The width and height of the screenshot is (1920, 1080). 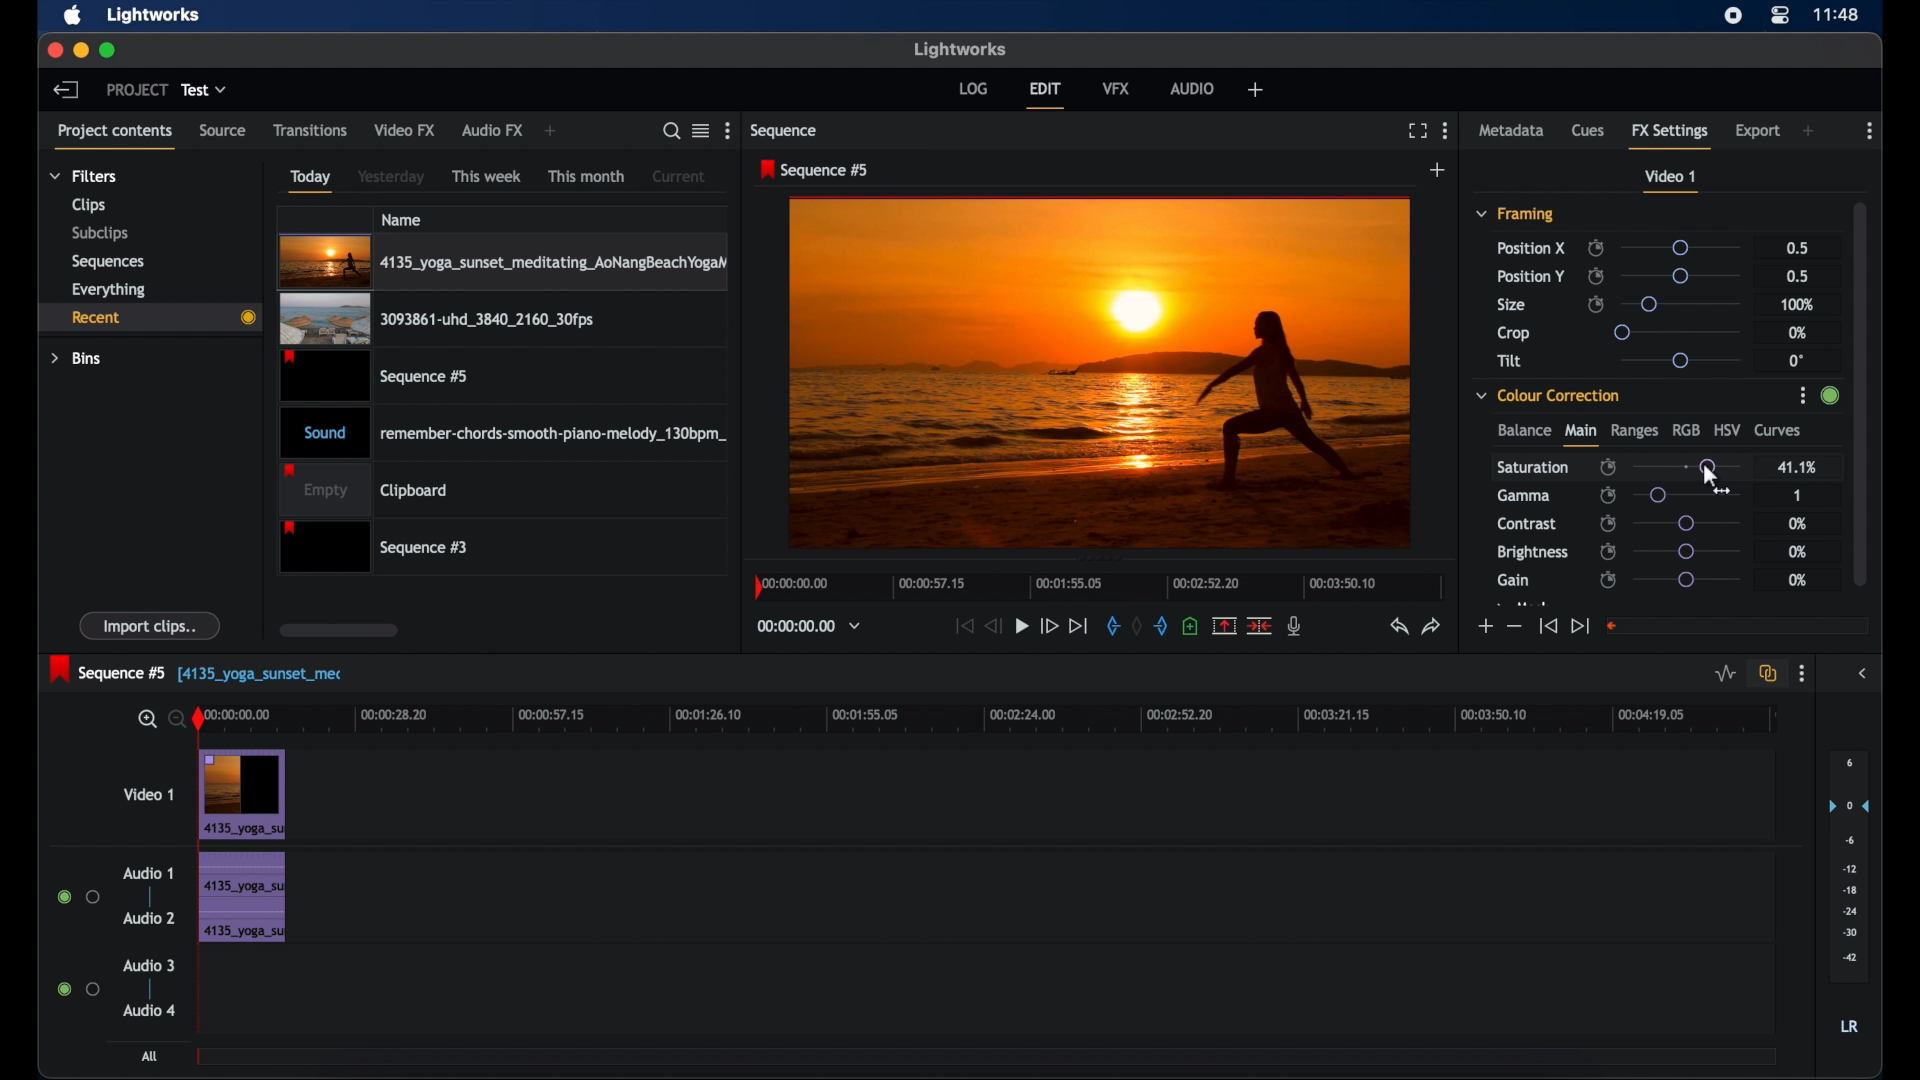 What do you see at coordinates (1795, 246) in the screenshot?
I see `0.5` at bounding box center [1795, 246].